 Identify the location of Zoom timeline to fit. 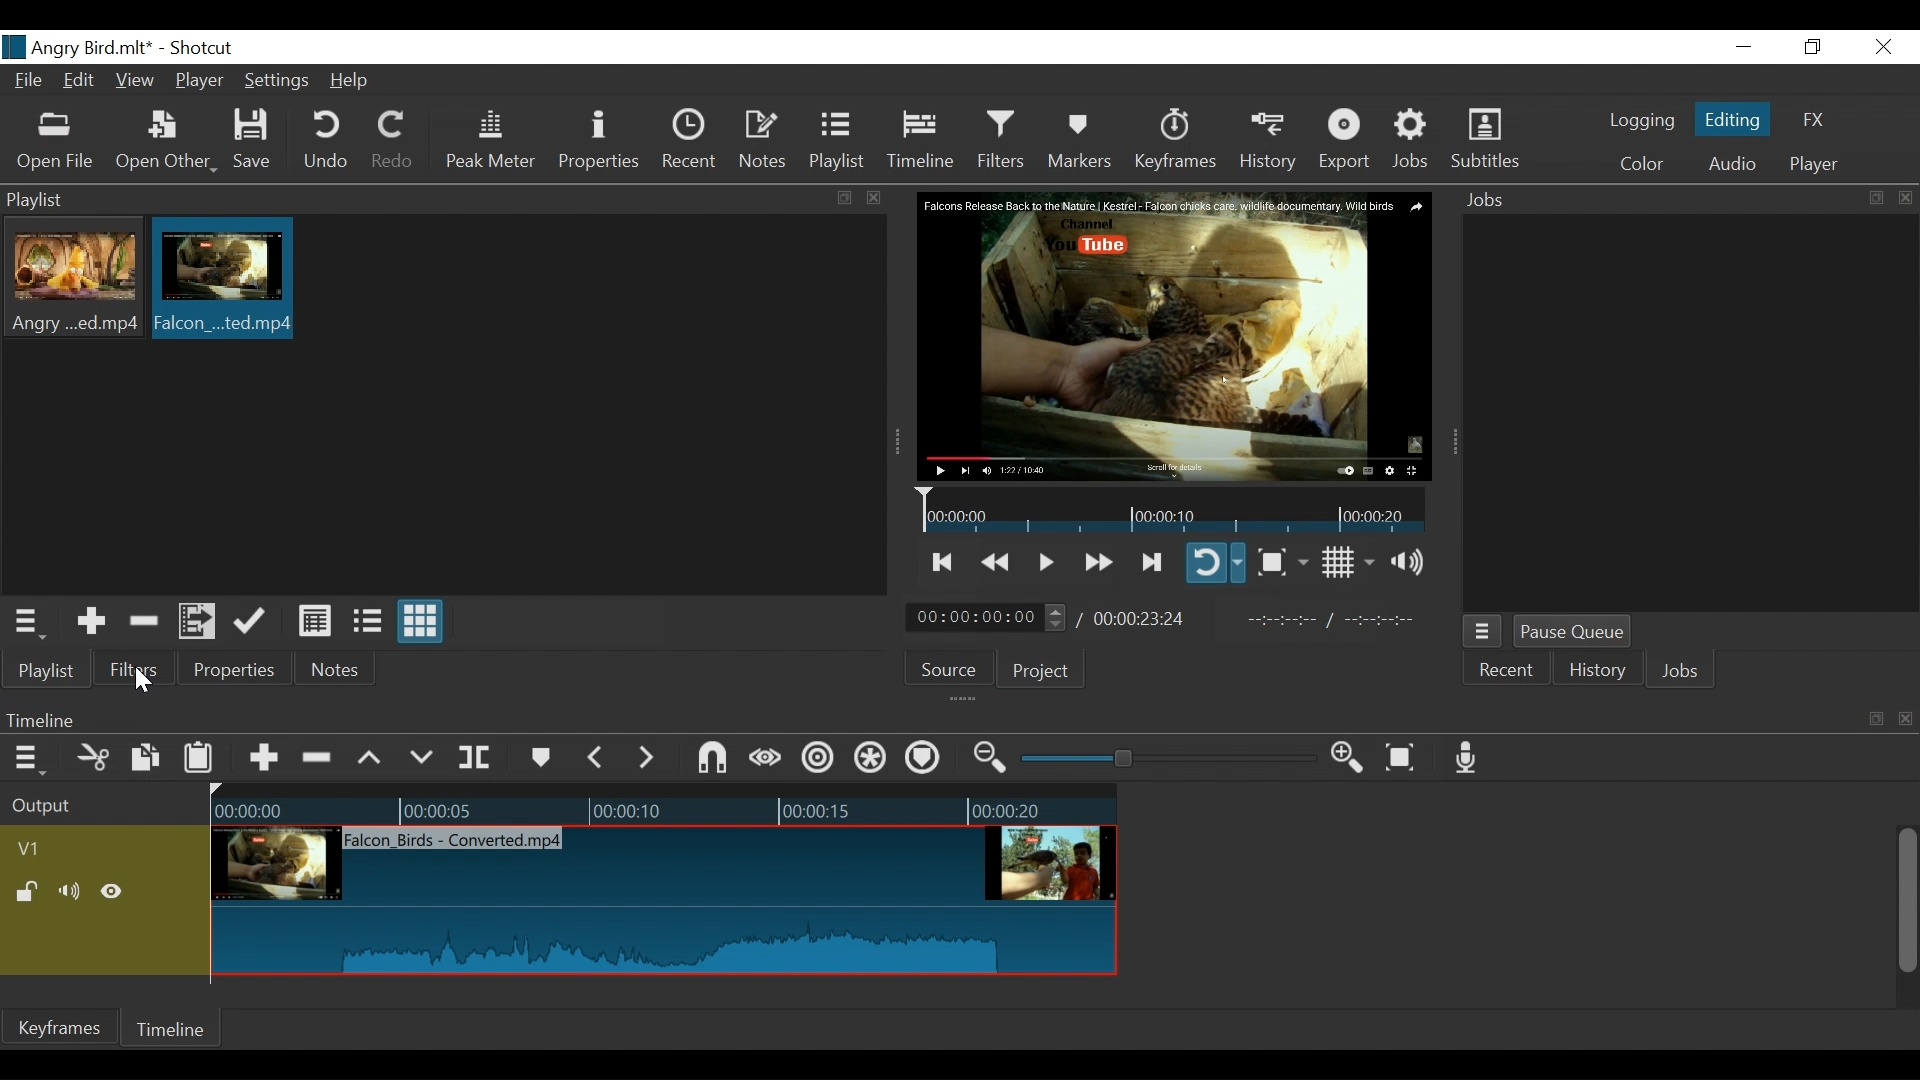
(1408, 756).